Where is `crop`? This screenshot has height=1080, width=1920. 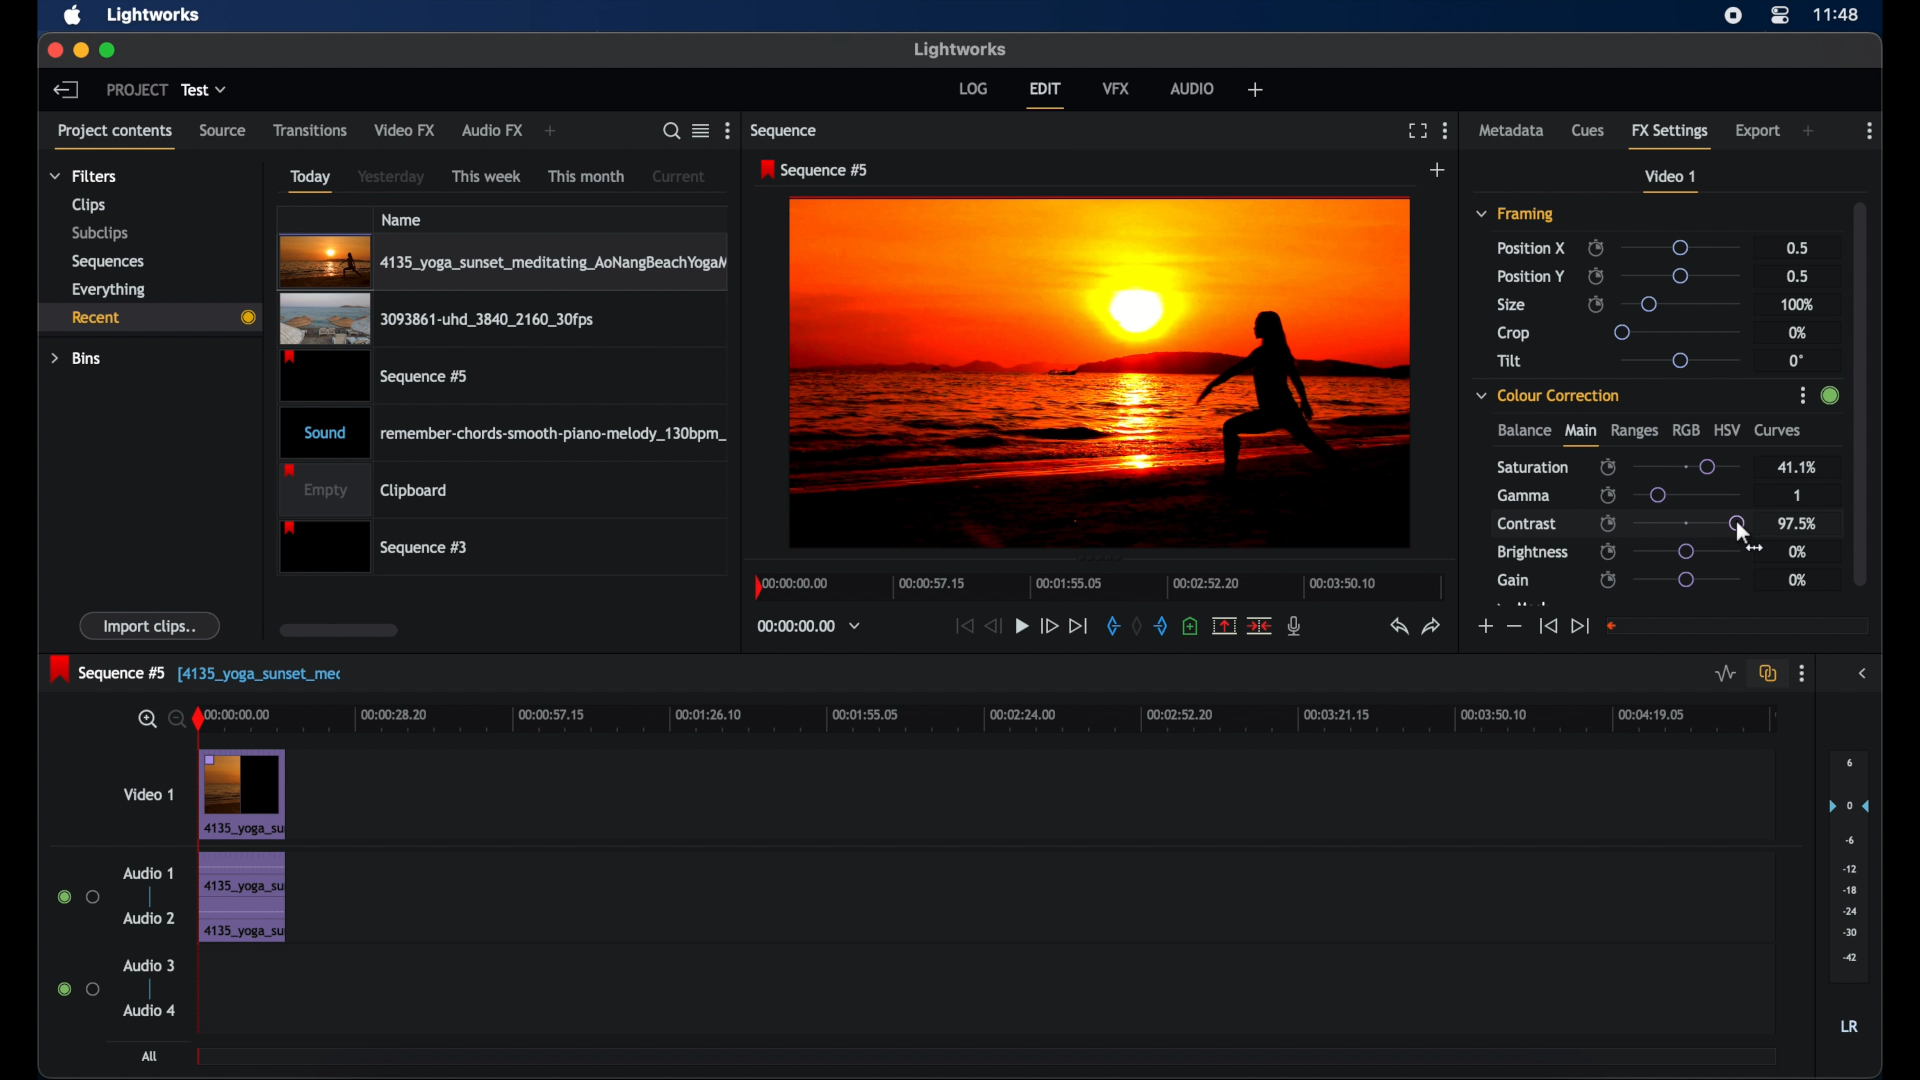 crop is located at coordinates (1514, 333).